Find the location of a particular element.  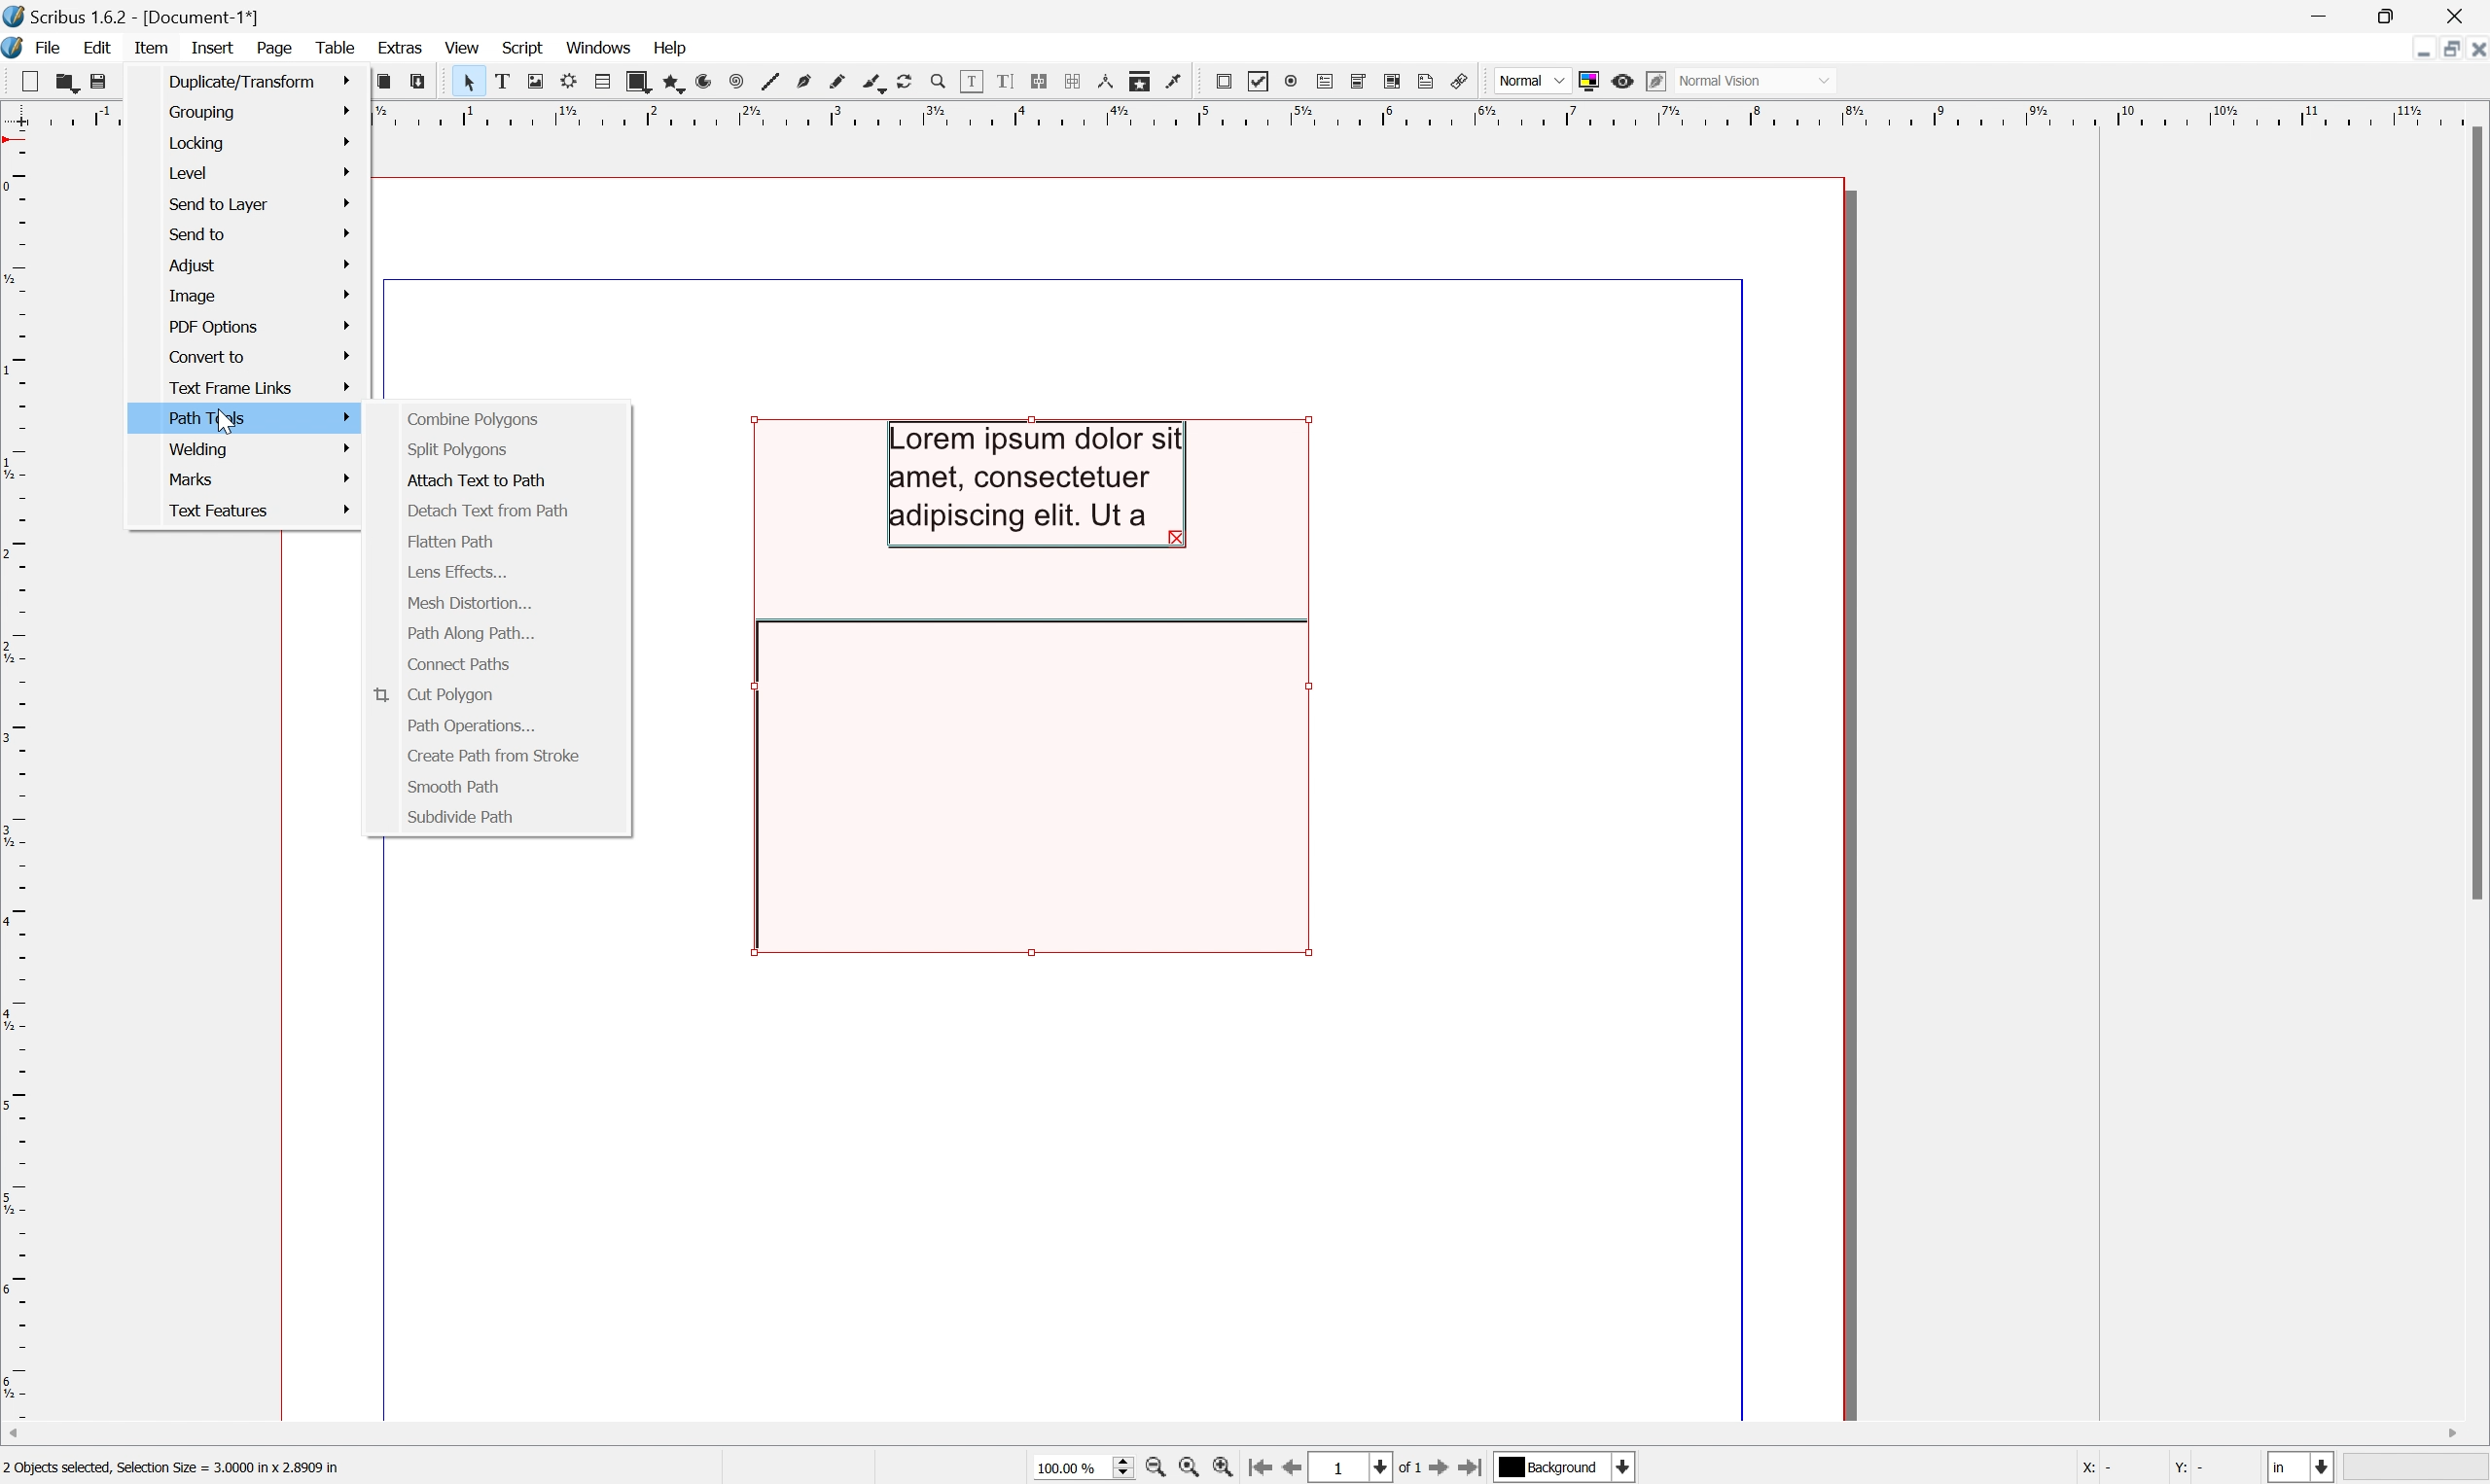

Zoom in by the stepping value in tools preferences is located at coordinates (1232, 1468).